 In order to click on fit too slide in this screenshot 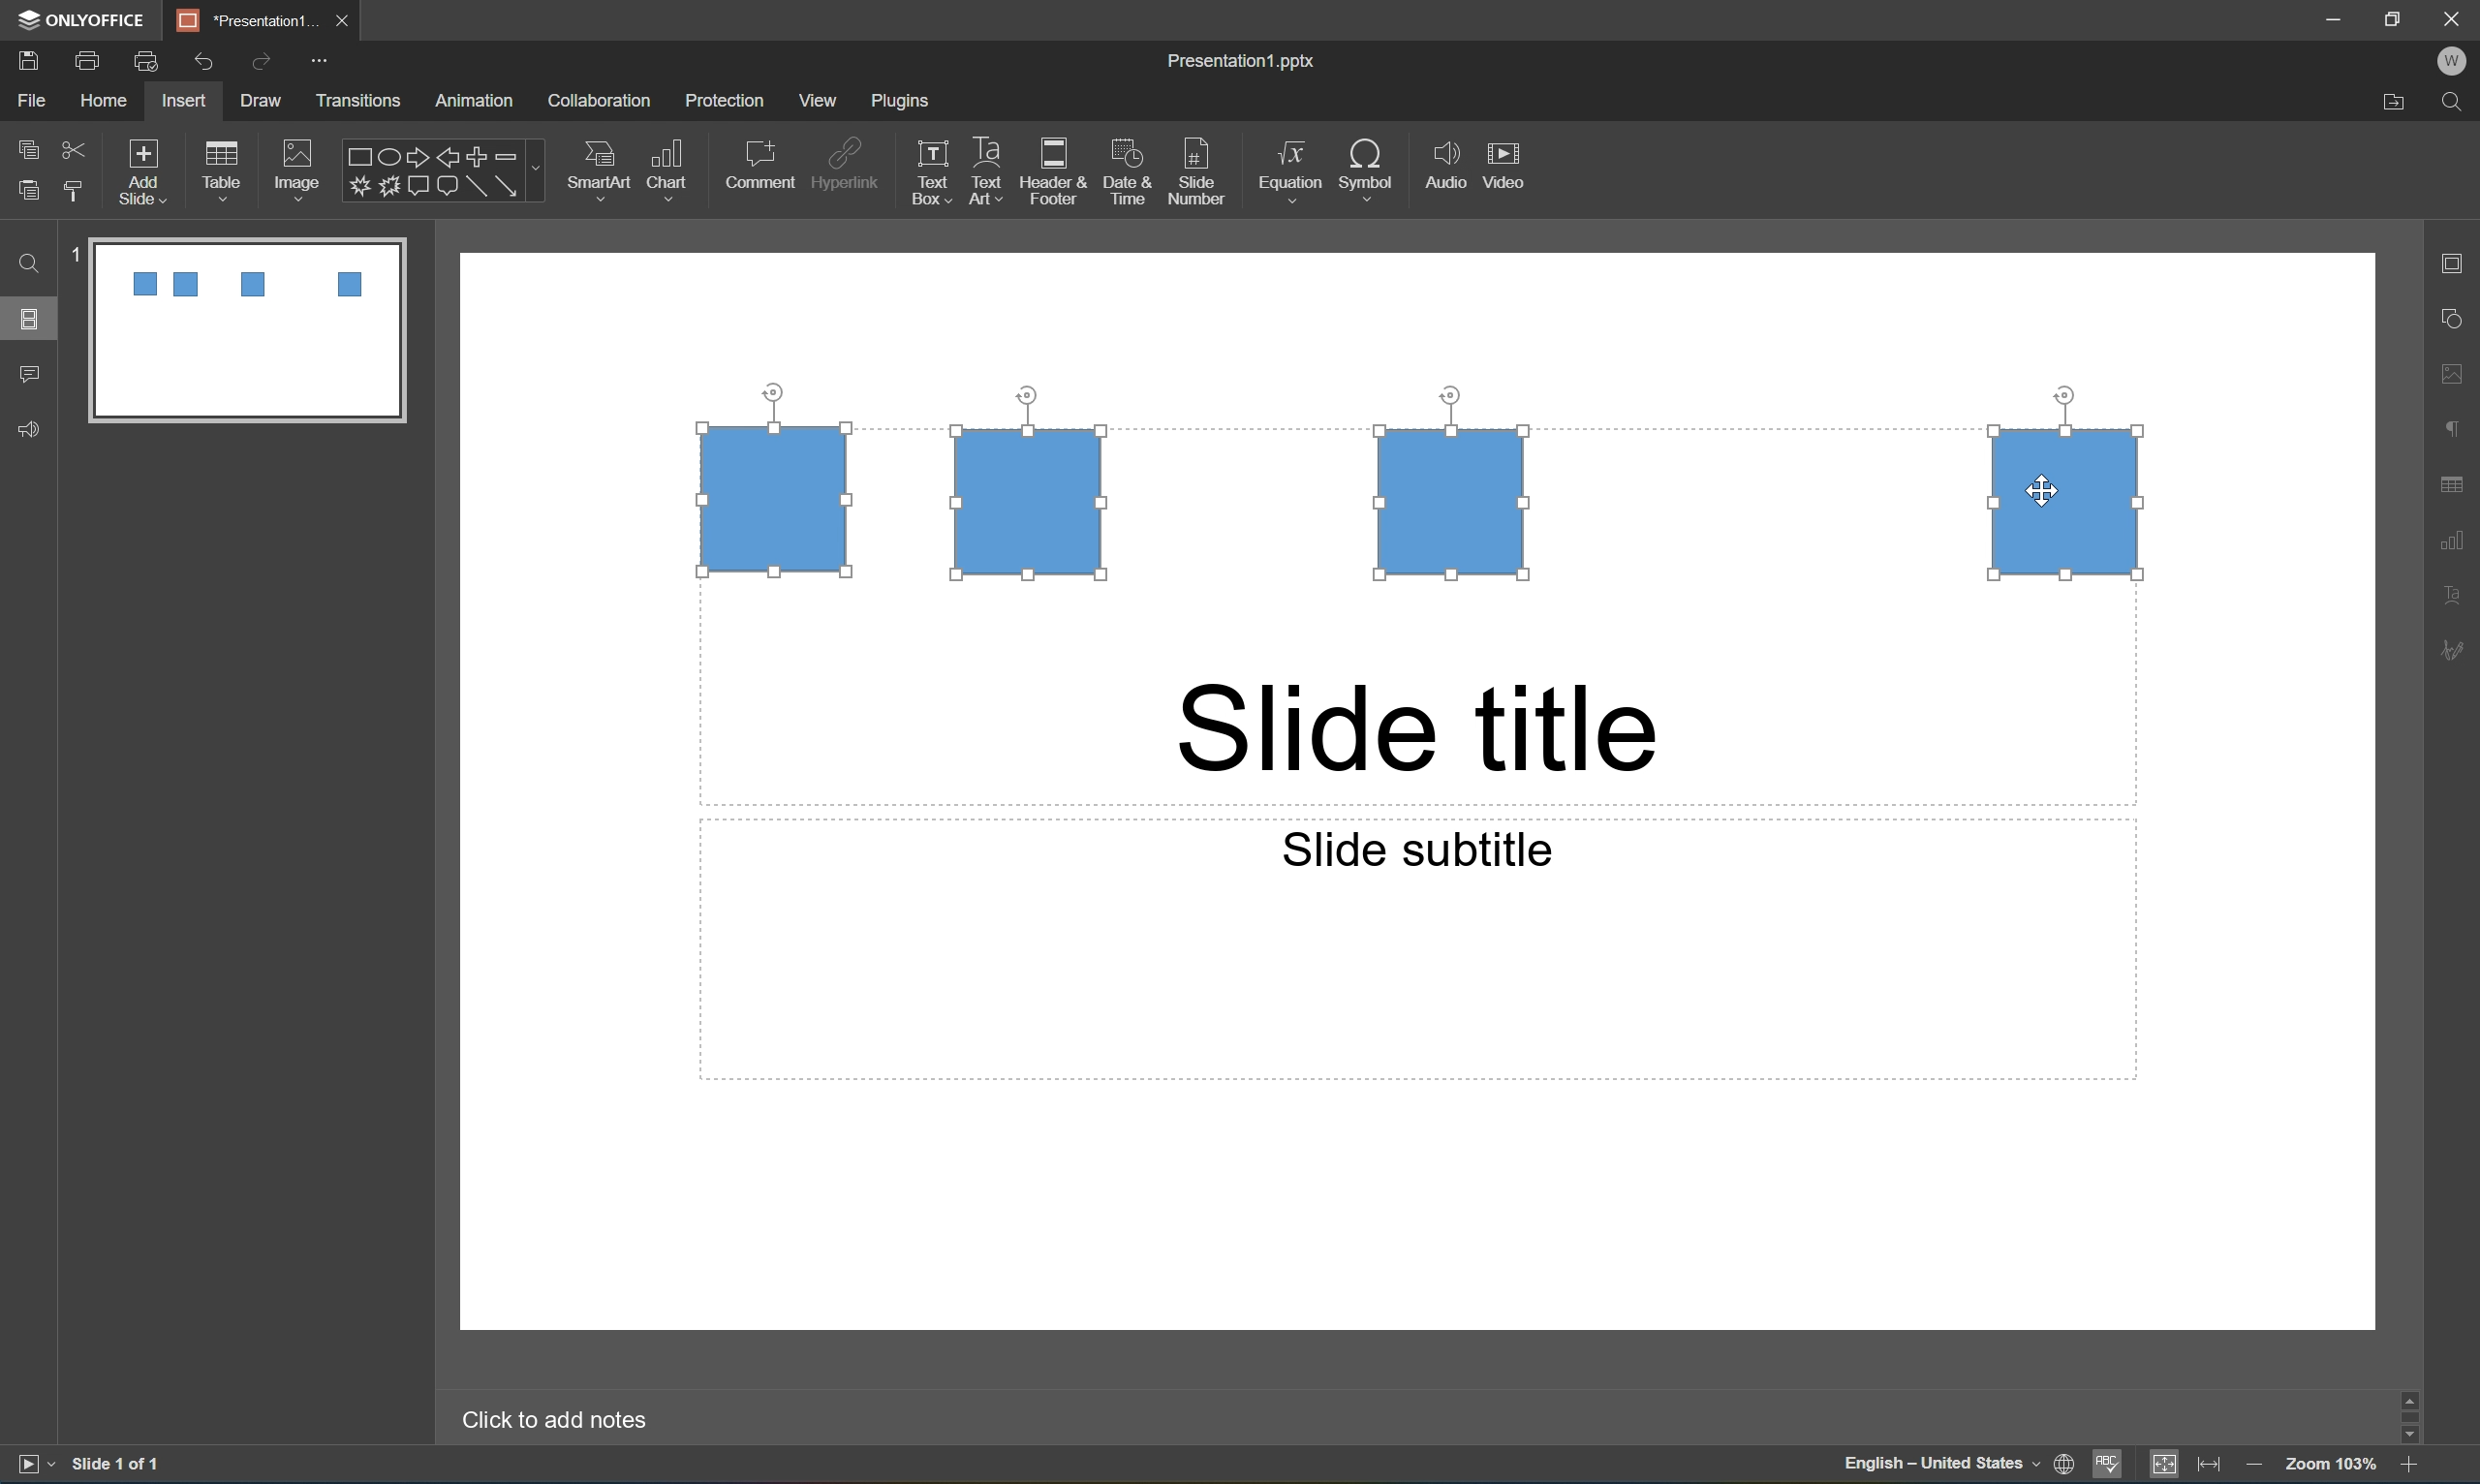, I will do `click(2166, 1466)`.